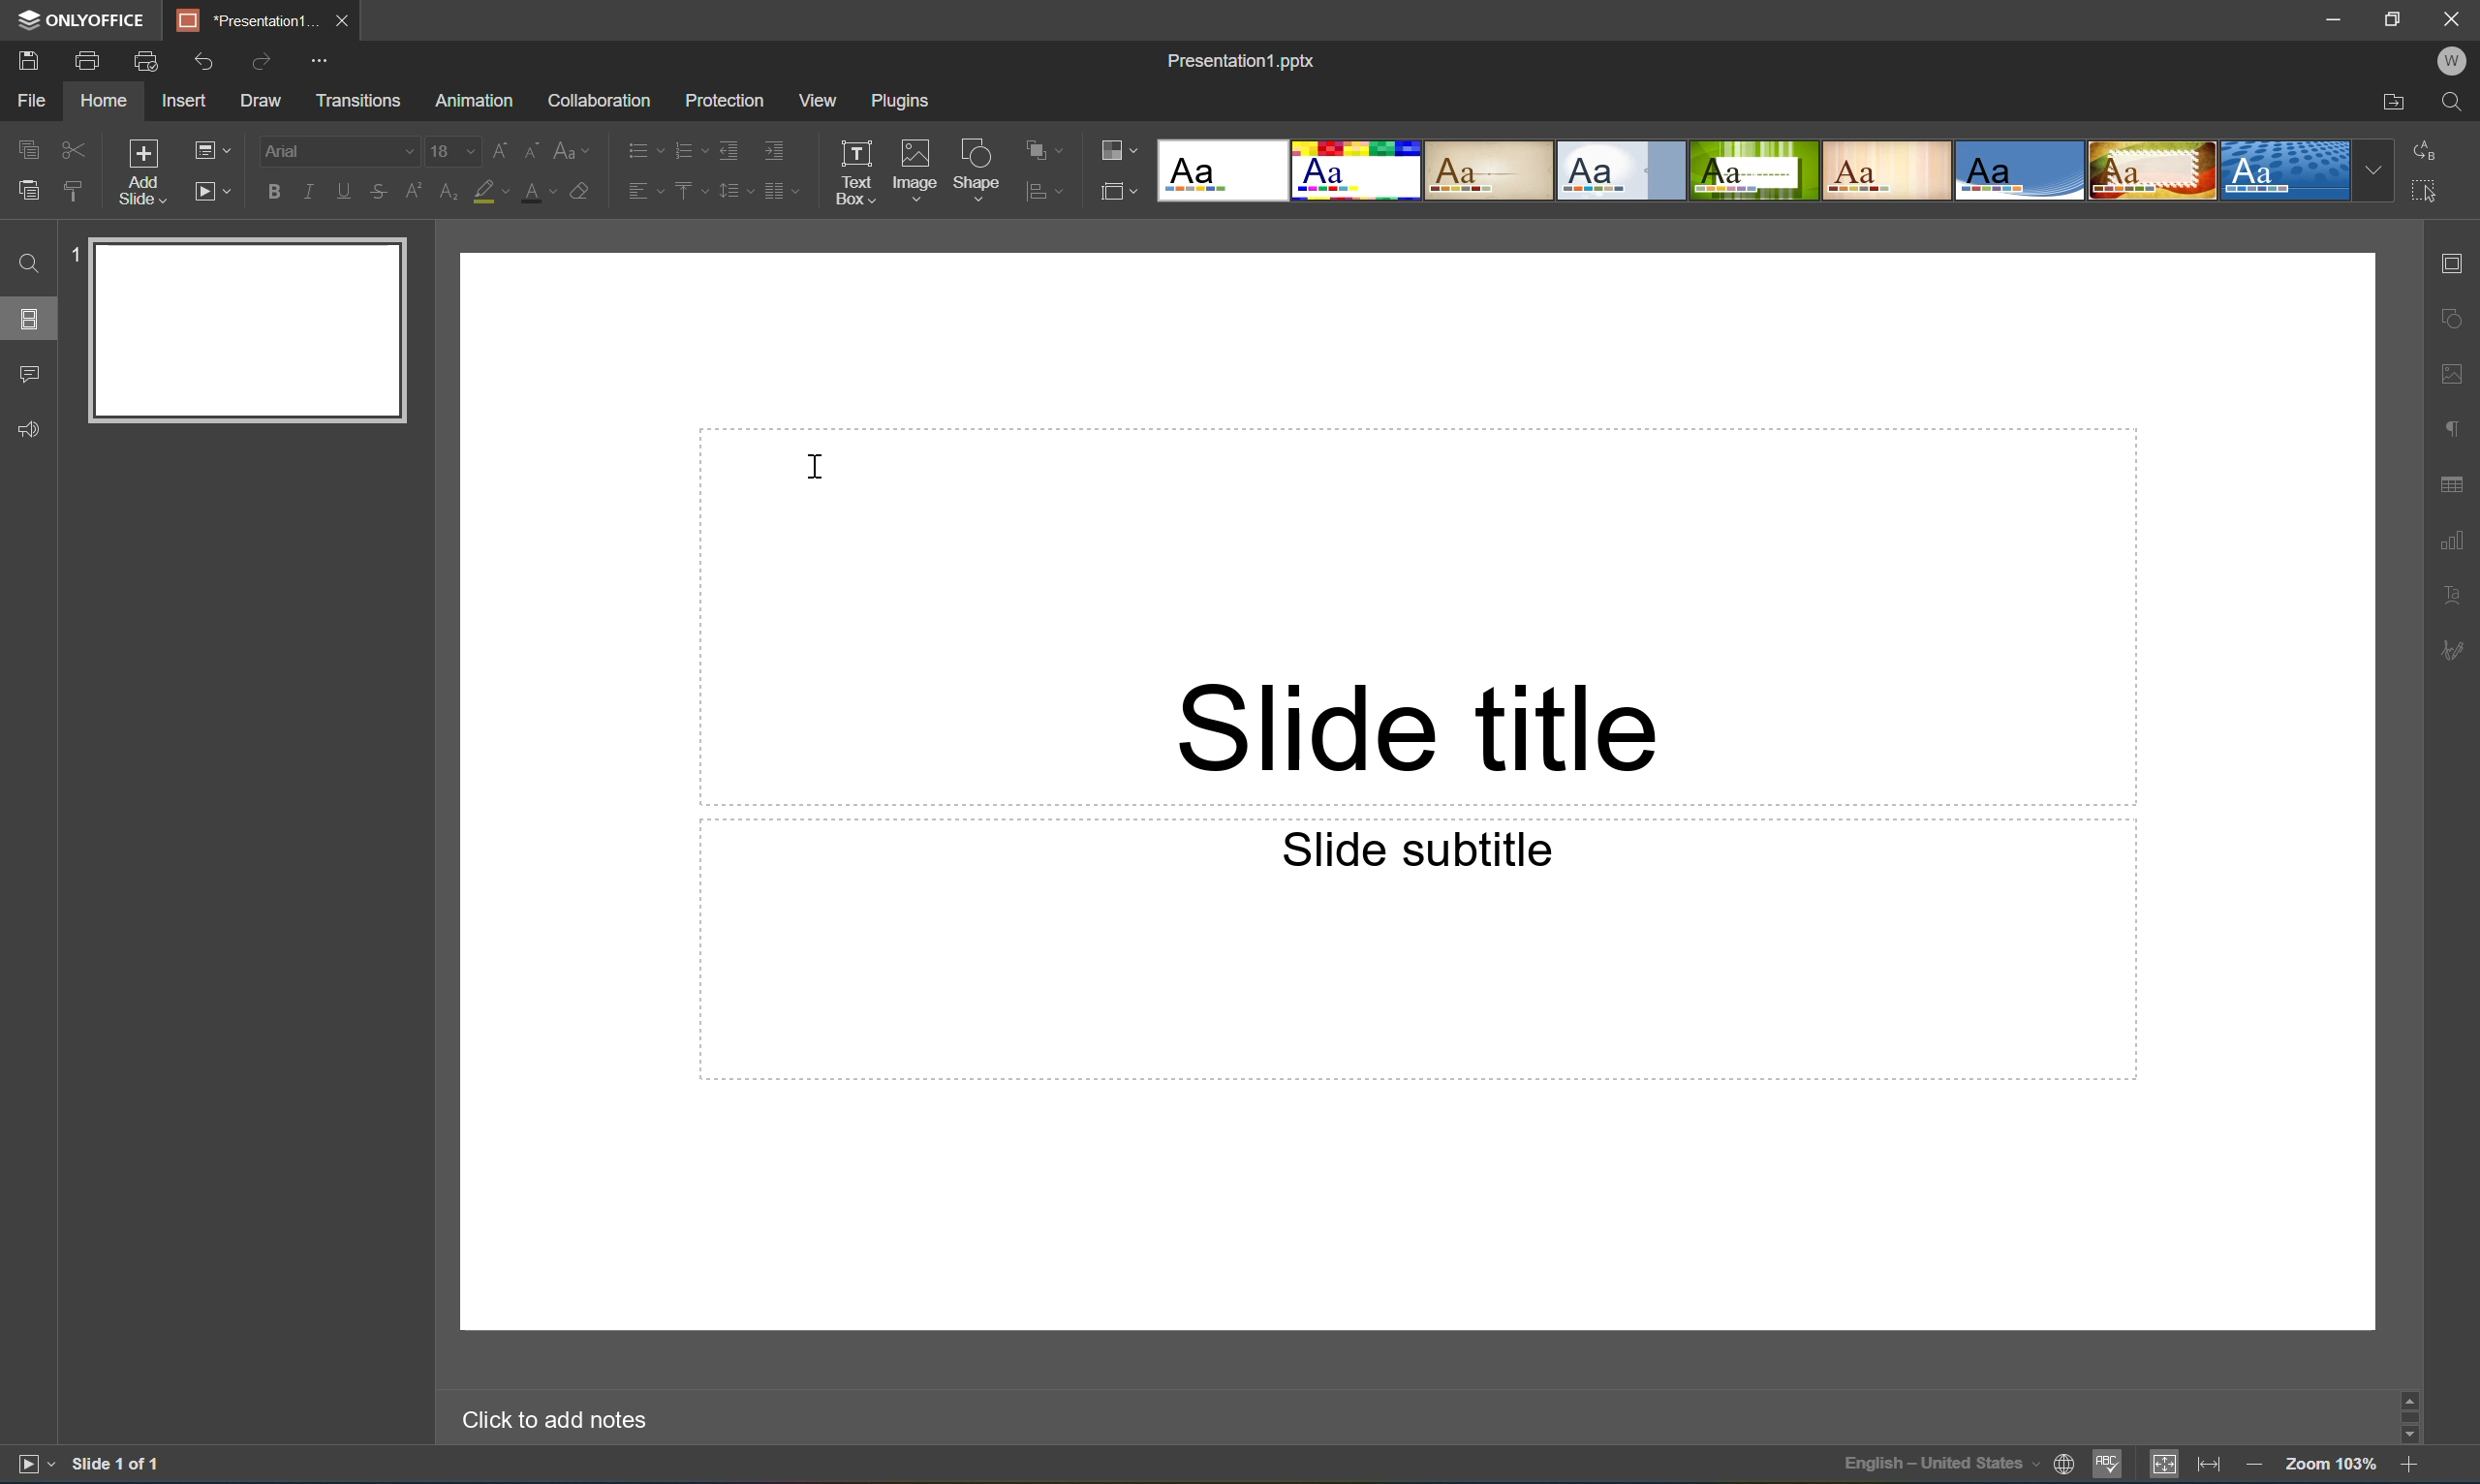 Image resolution: width=2480 pixels, height=1484 pixels. What do you see at coordinates (2458, 319) in the screenshot?
I see `Shape settings` at bounding box center [2458, 319].